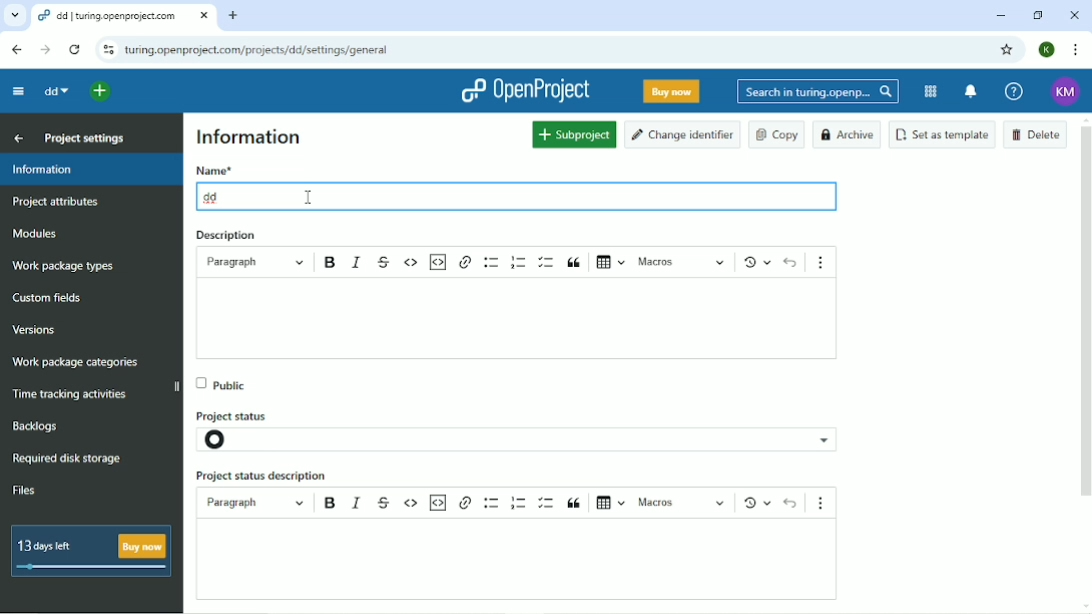 This screenshot has height=614, width=1092. Describe the element at coordinates (331, 264) in the screenshot. I see `Bold` at that location.